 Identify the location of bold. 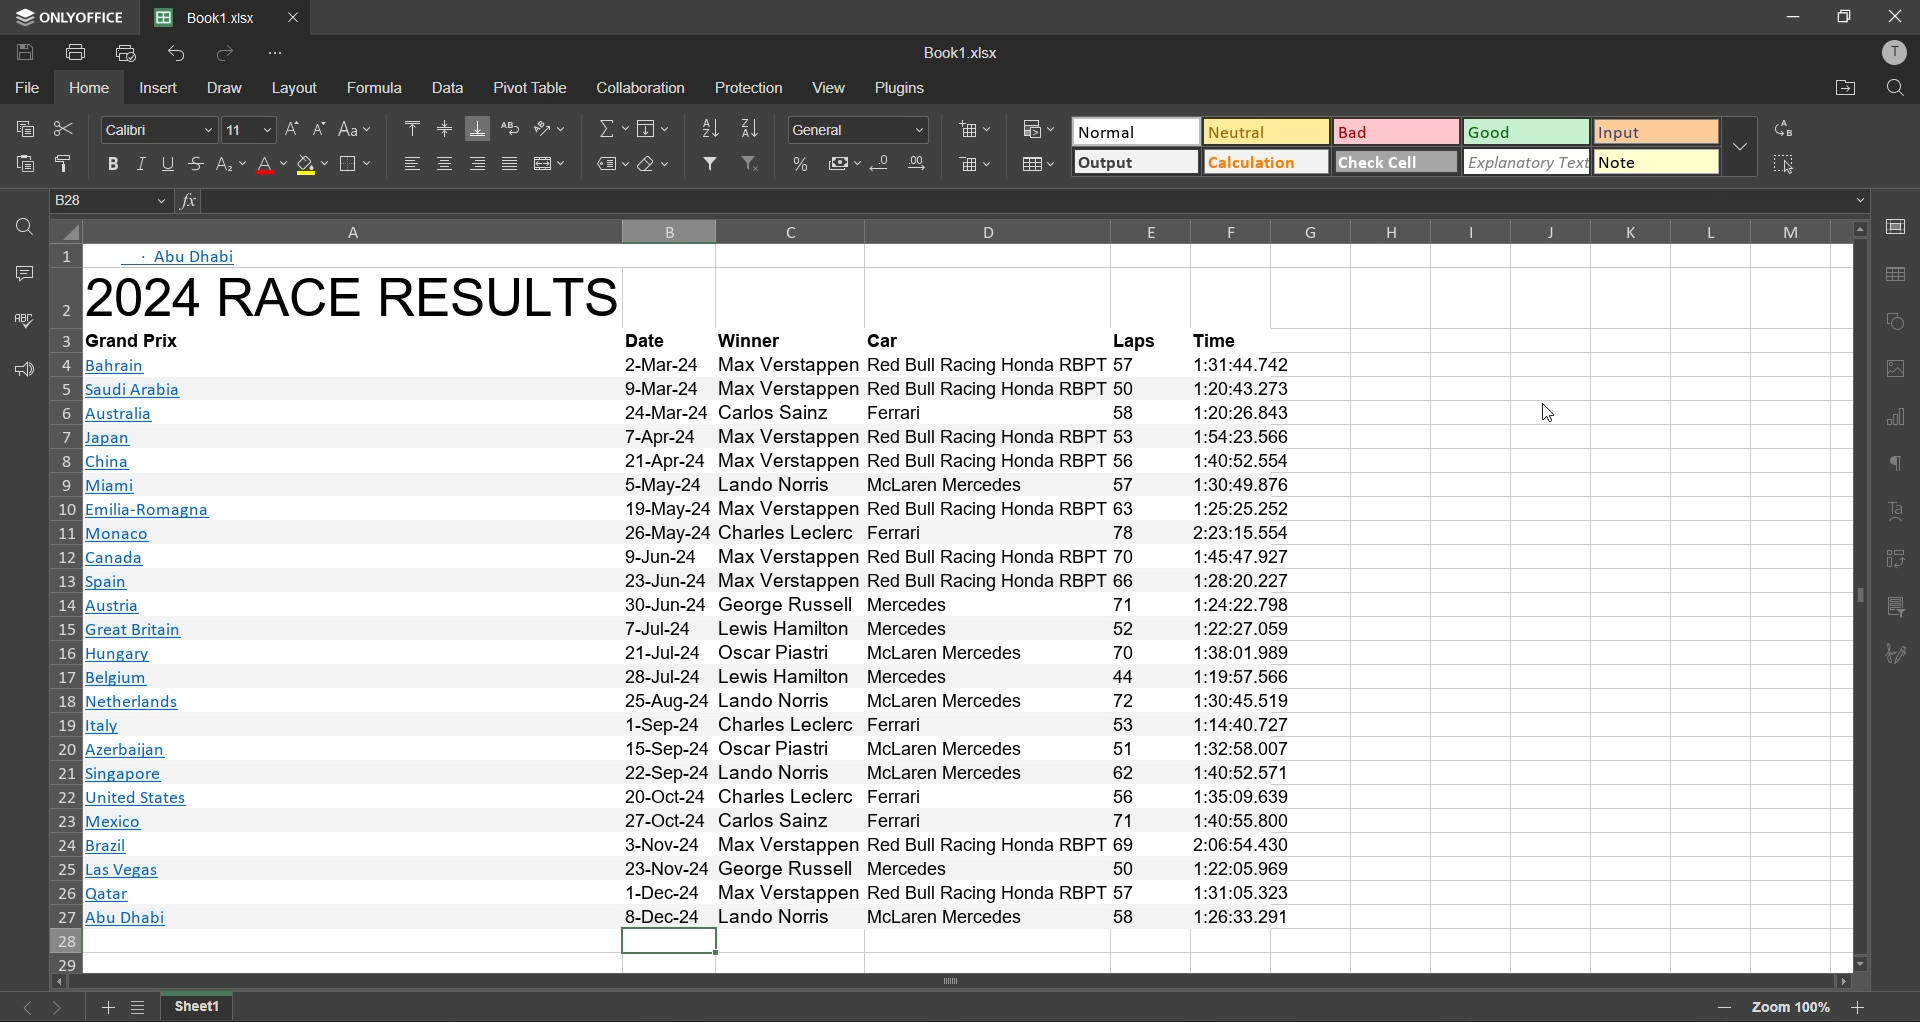
(109, 166).